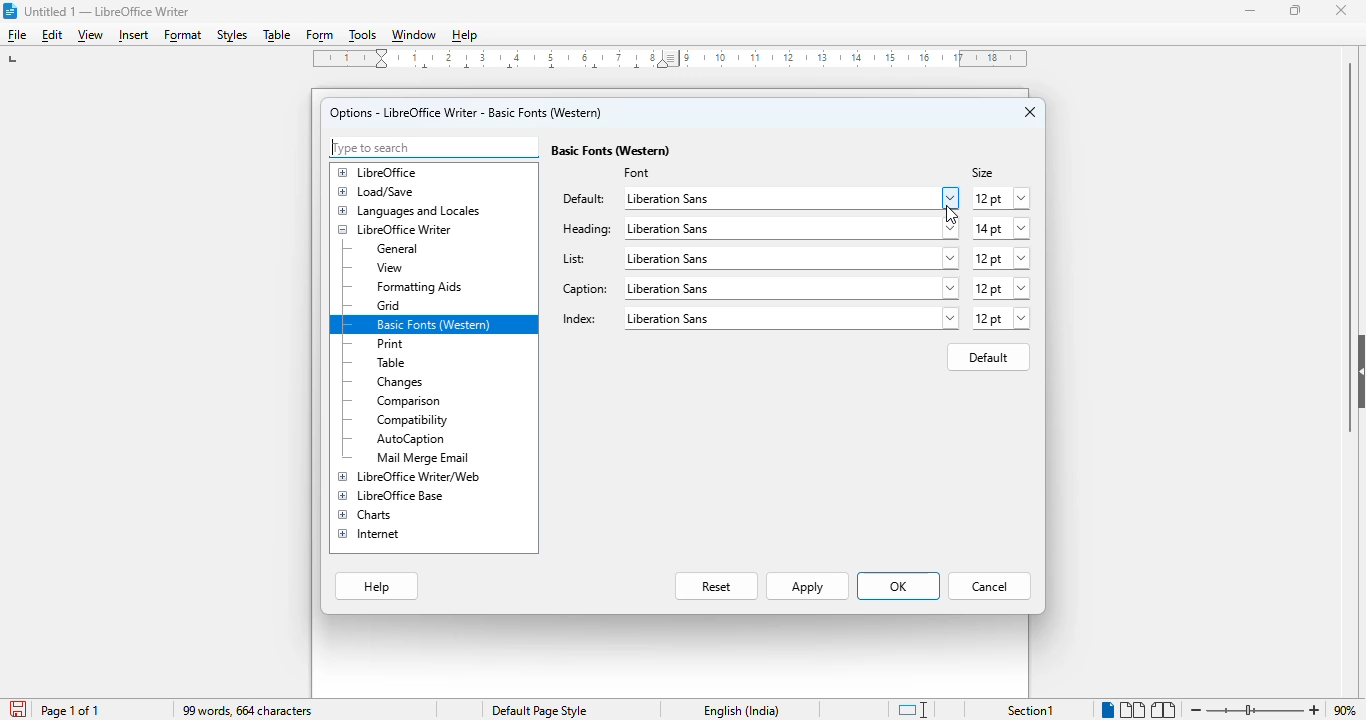 This screenshot has width=1366, height=720. What do you see at coordinates (389, 344) in the screenshot?
I see `print` at bounding box center [389, 344].